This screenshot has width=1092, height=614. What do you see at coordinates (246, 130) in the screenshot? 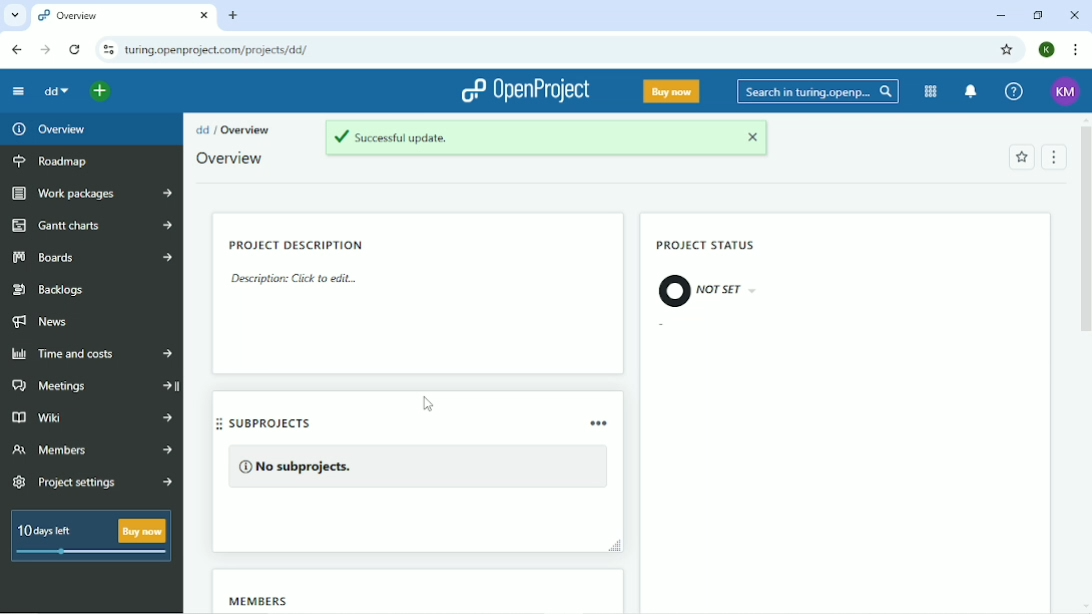
I see `Overview` at bounding box center [246, 130].